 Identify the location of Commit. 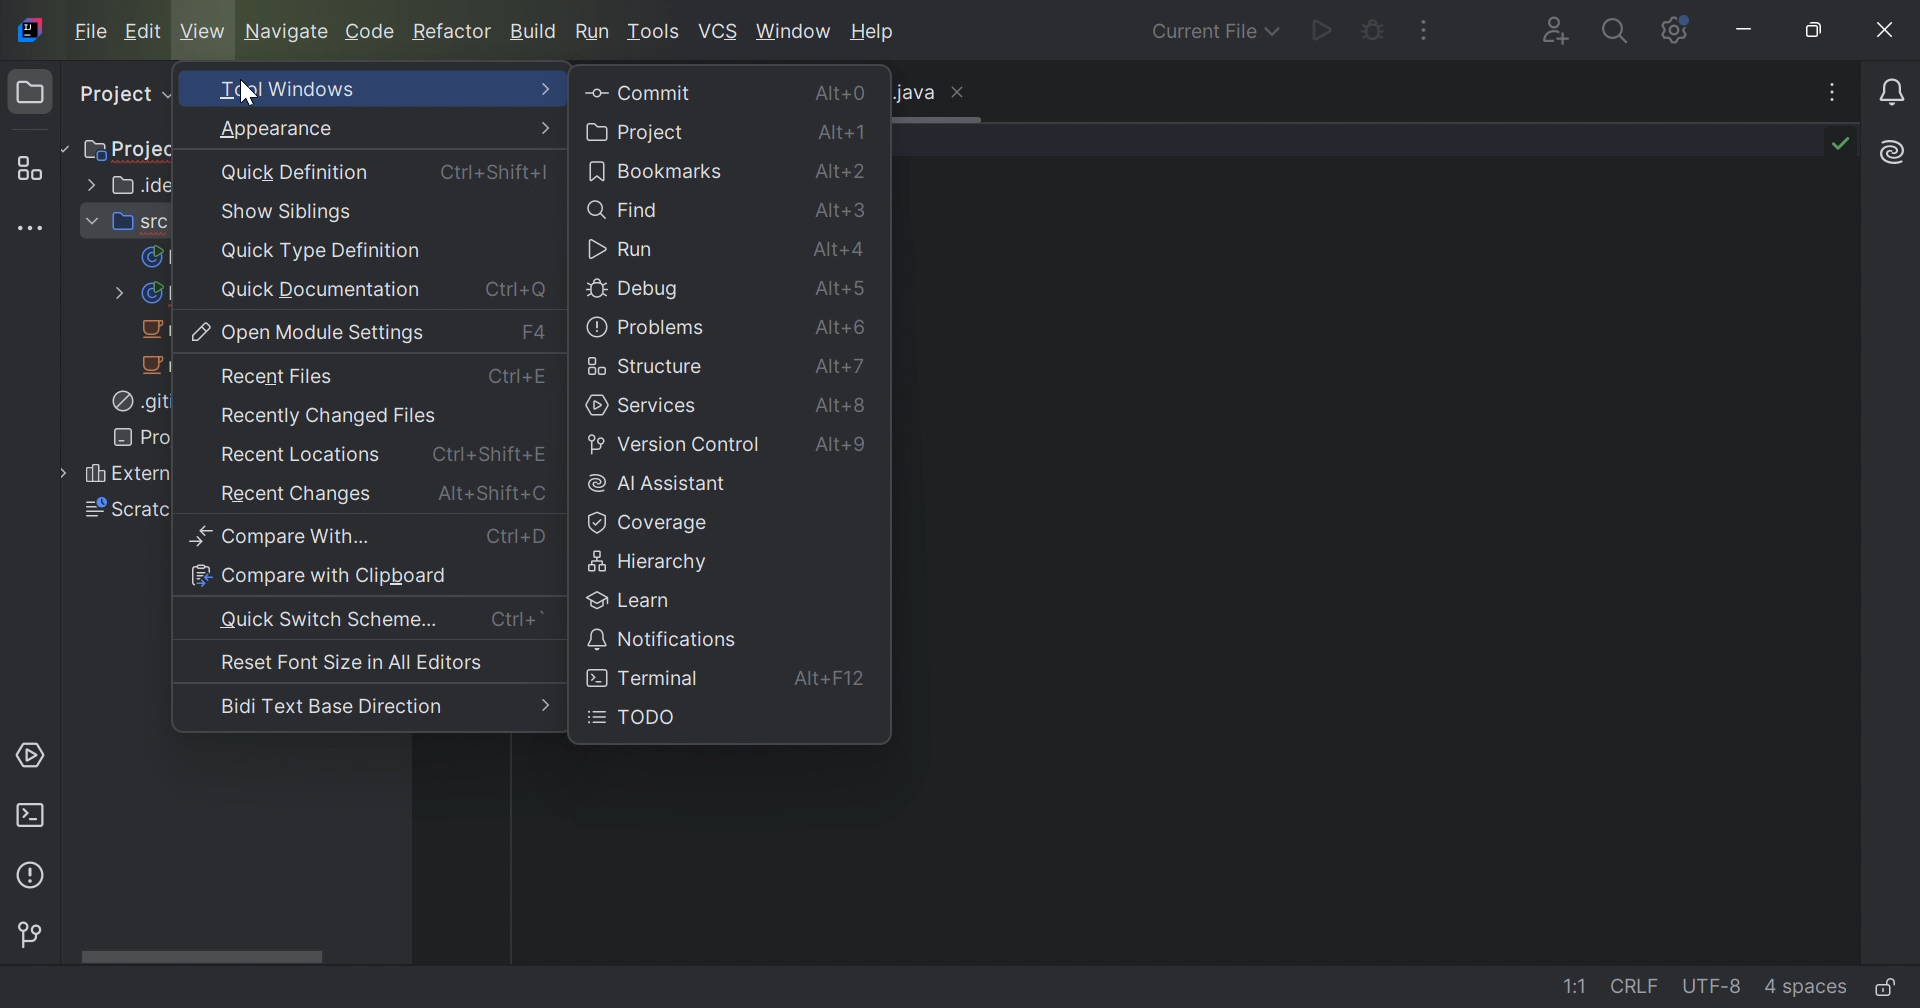
(637, 92).